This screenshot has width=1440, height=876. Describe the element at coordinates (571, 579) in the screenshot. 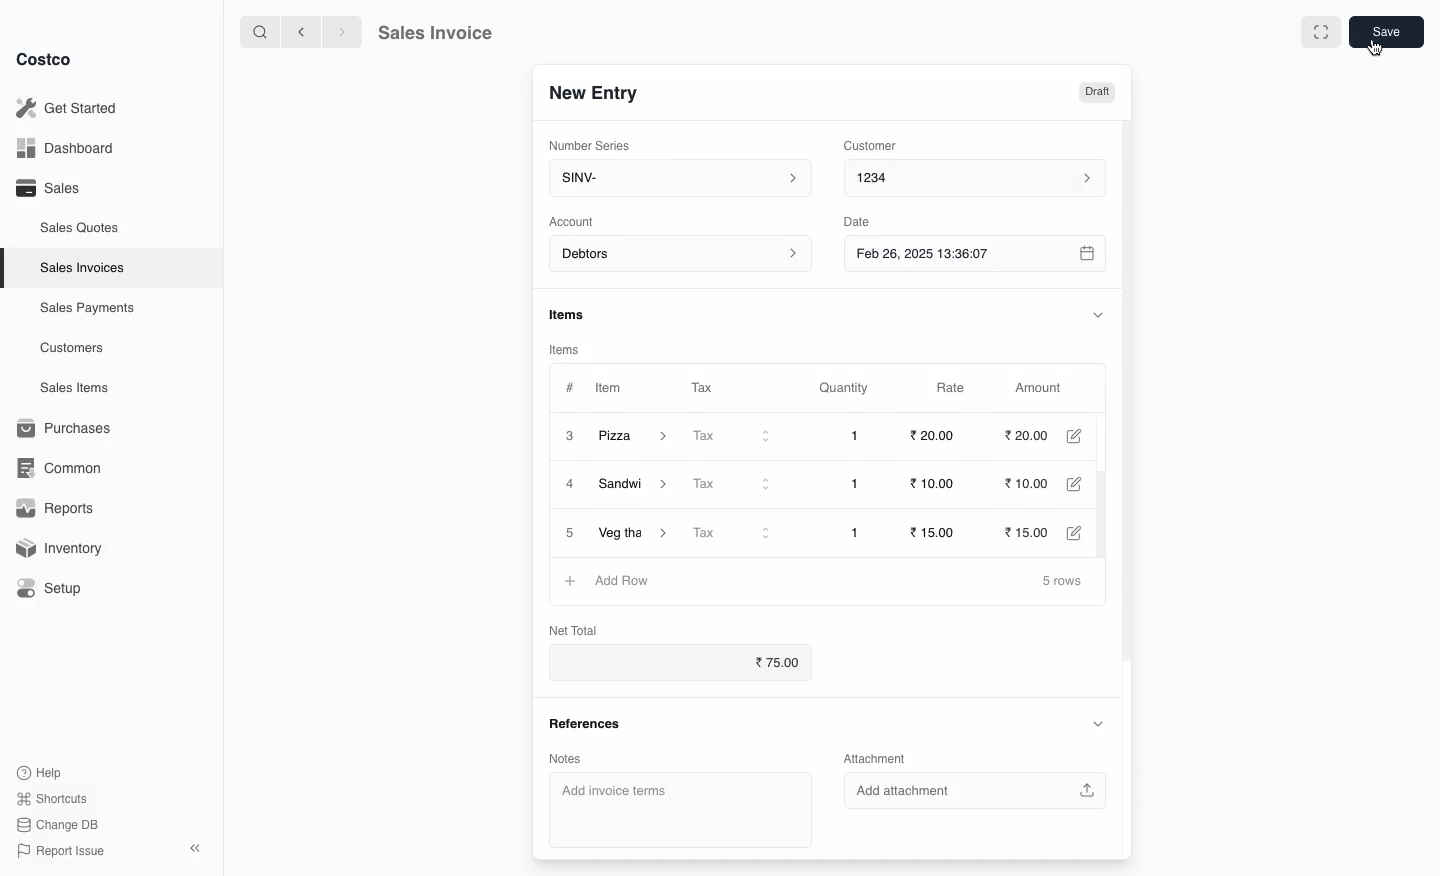

I see `Add` at that location.